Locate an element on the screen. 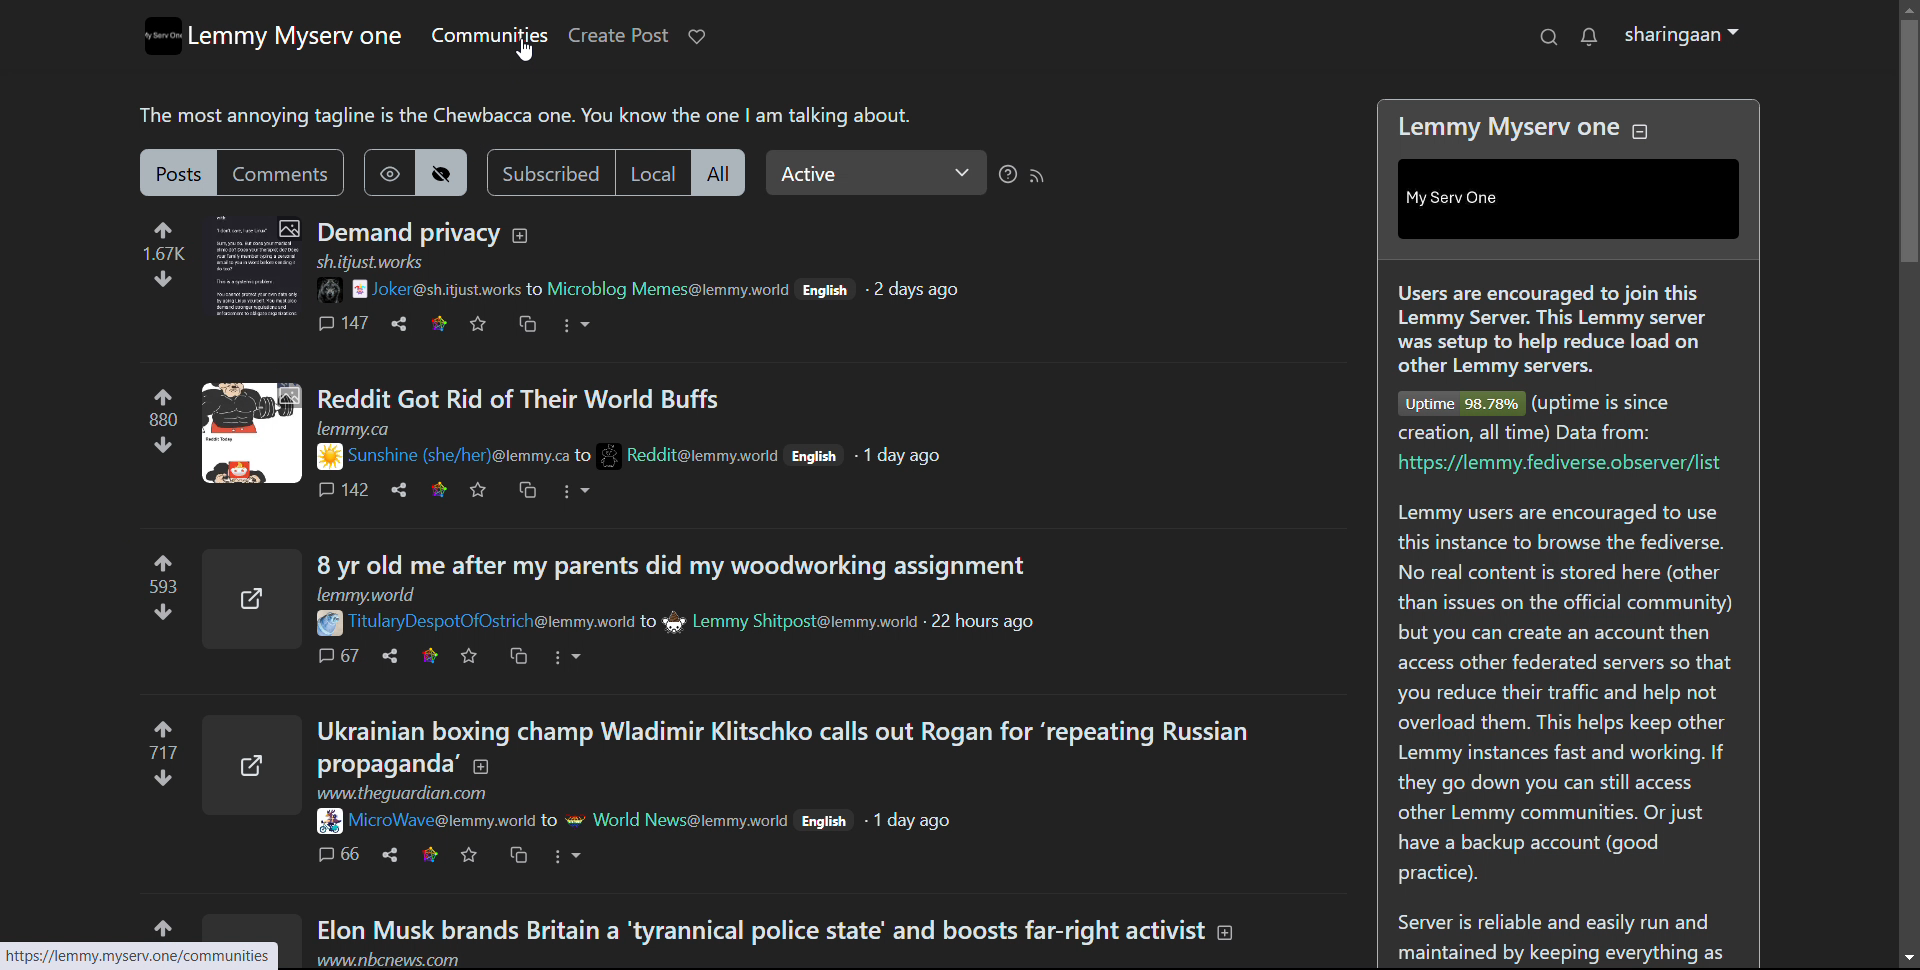  English is located at coordinates (824, 290).